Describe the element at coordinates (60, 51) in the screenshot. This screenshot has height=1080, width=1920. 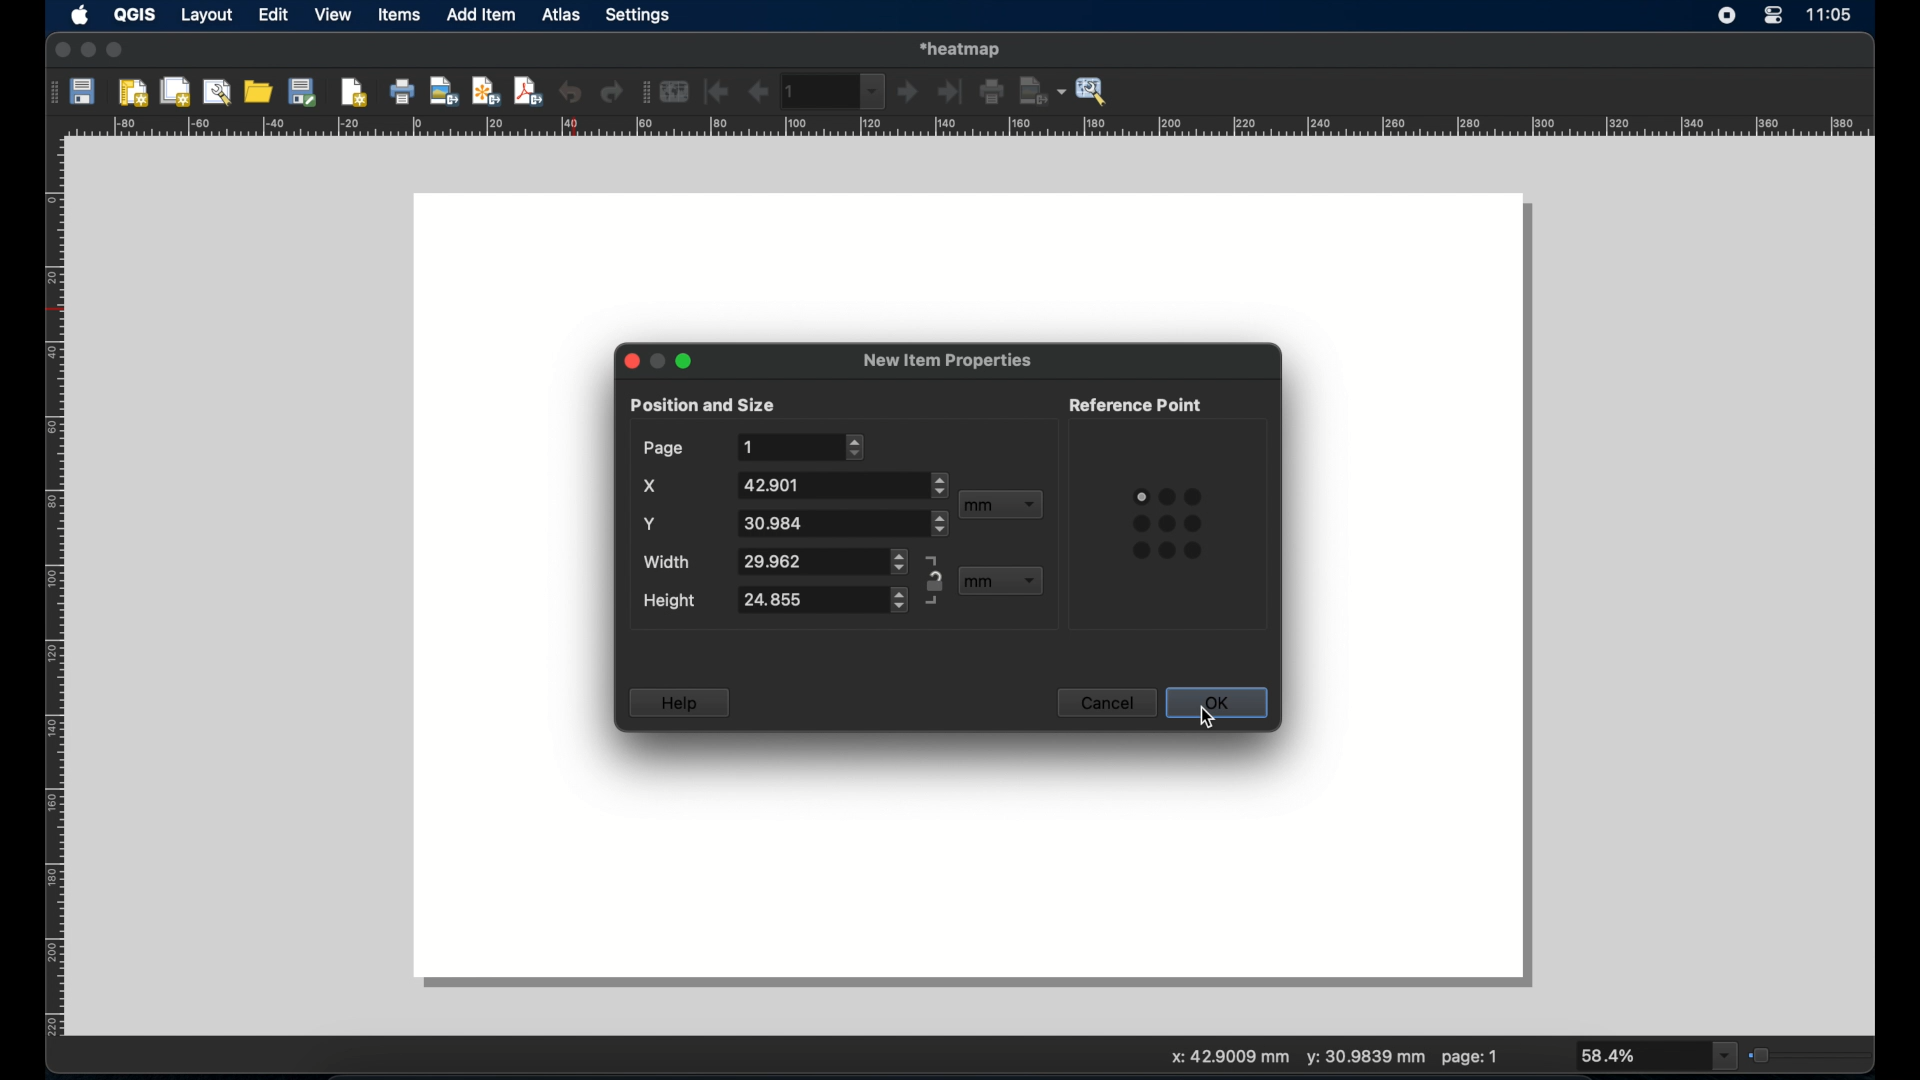
I see `close` at that location.